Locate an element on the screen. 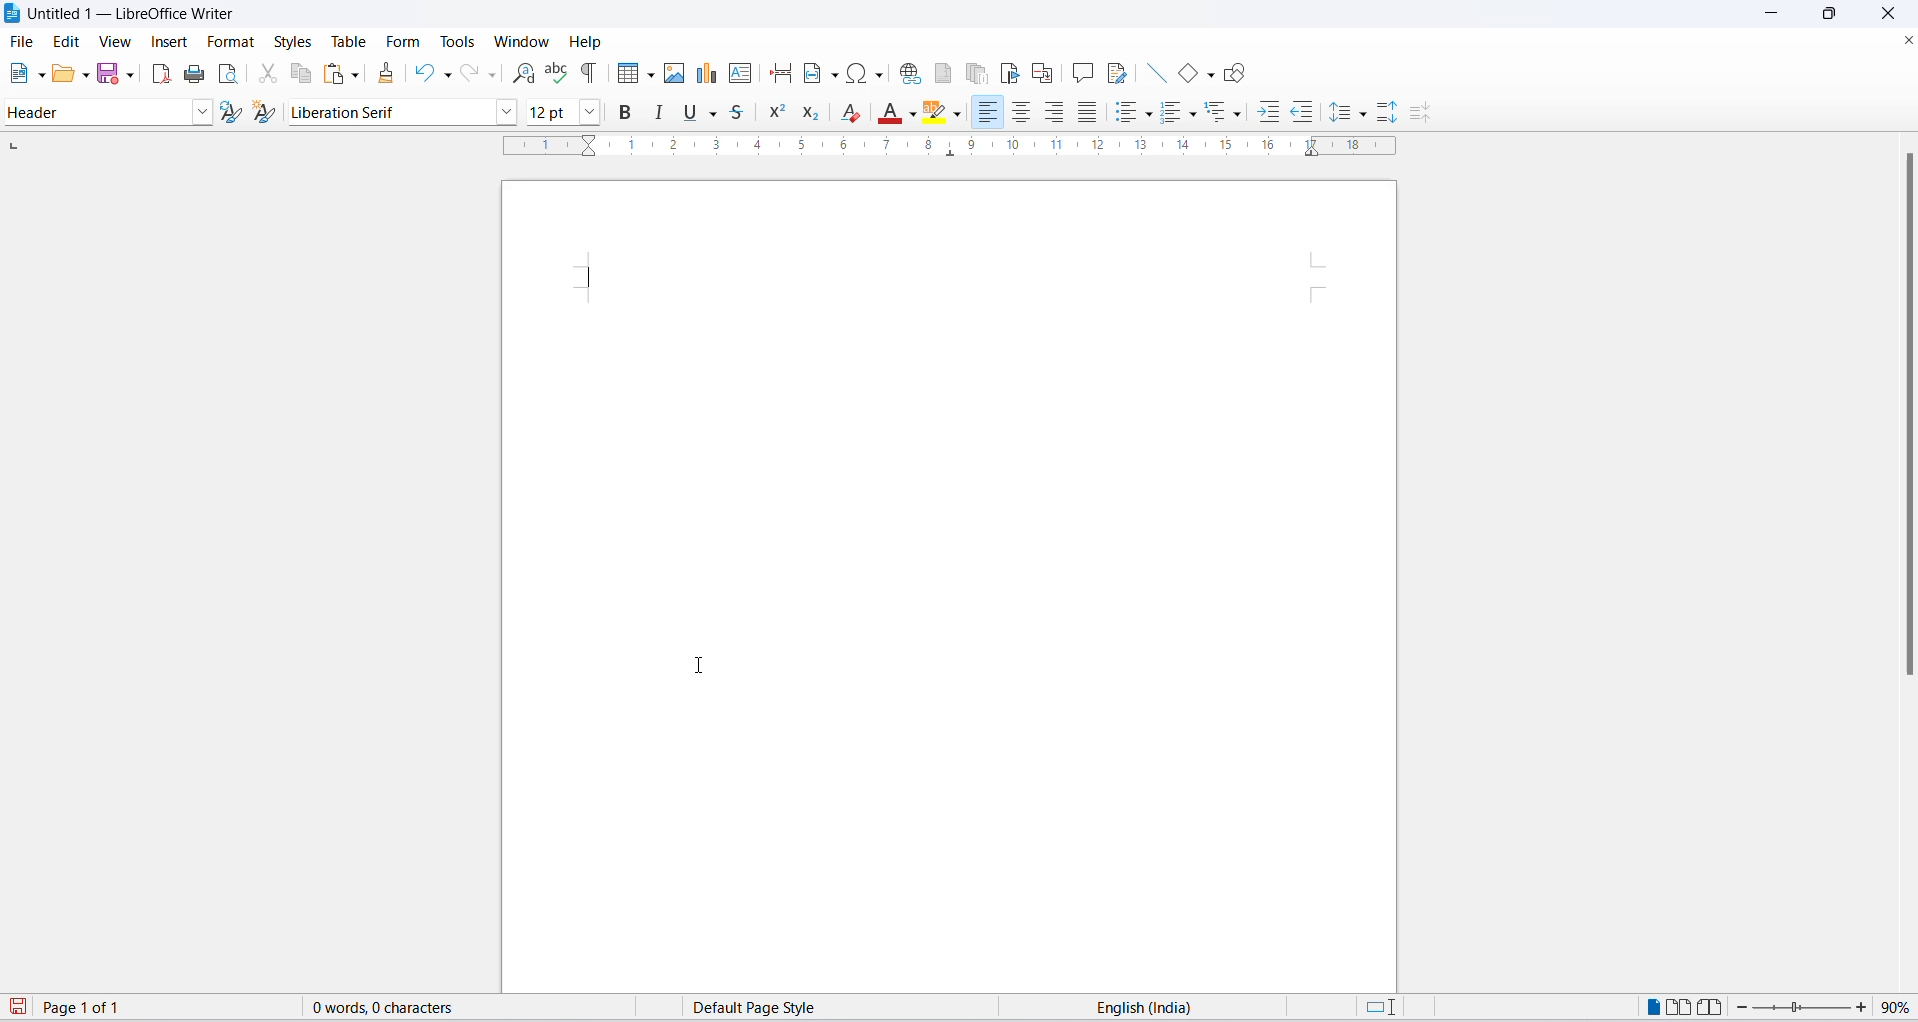  character highlighting is located at coordinates (936, 114).